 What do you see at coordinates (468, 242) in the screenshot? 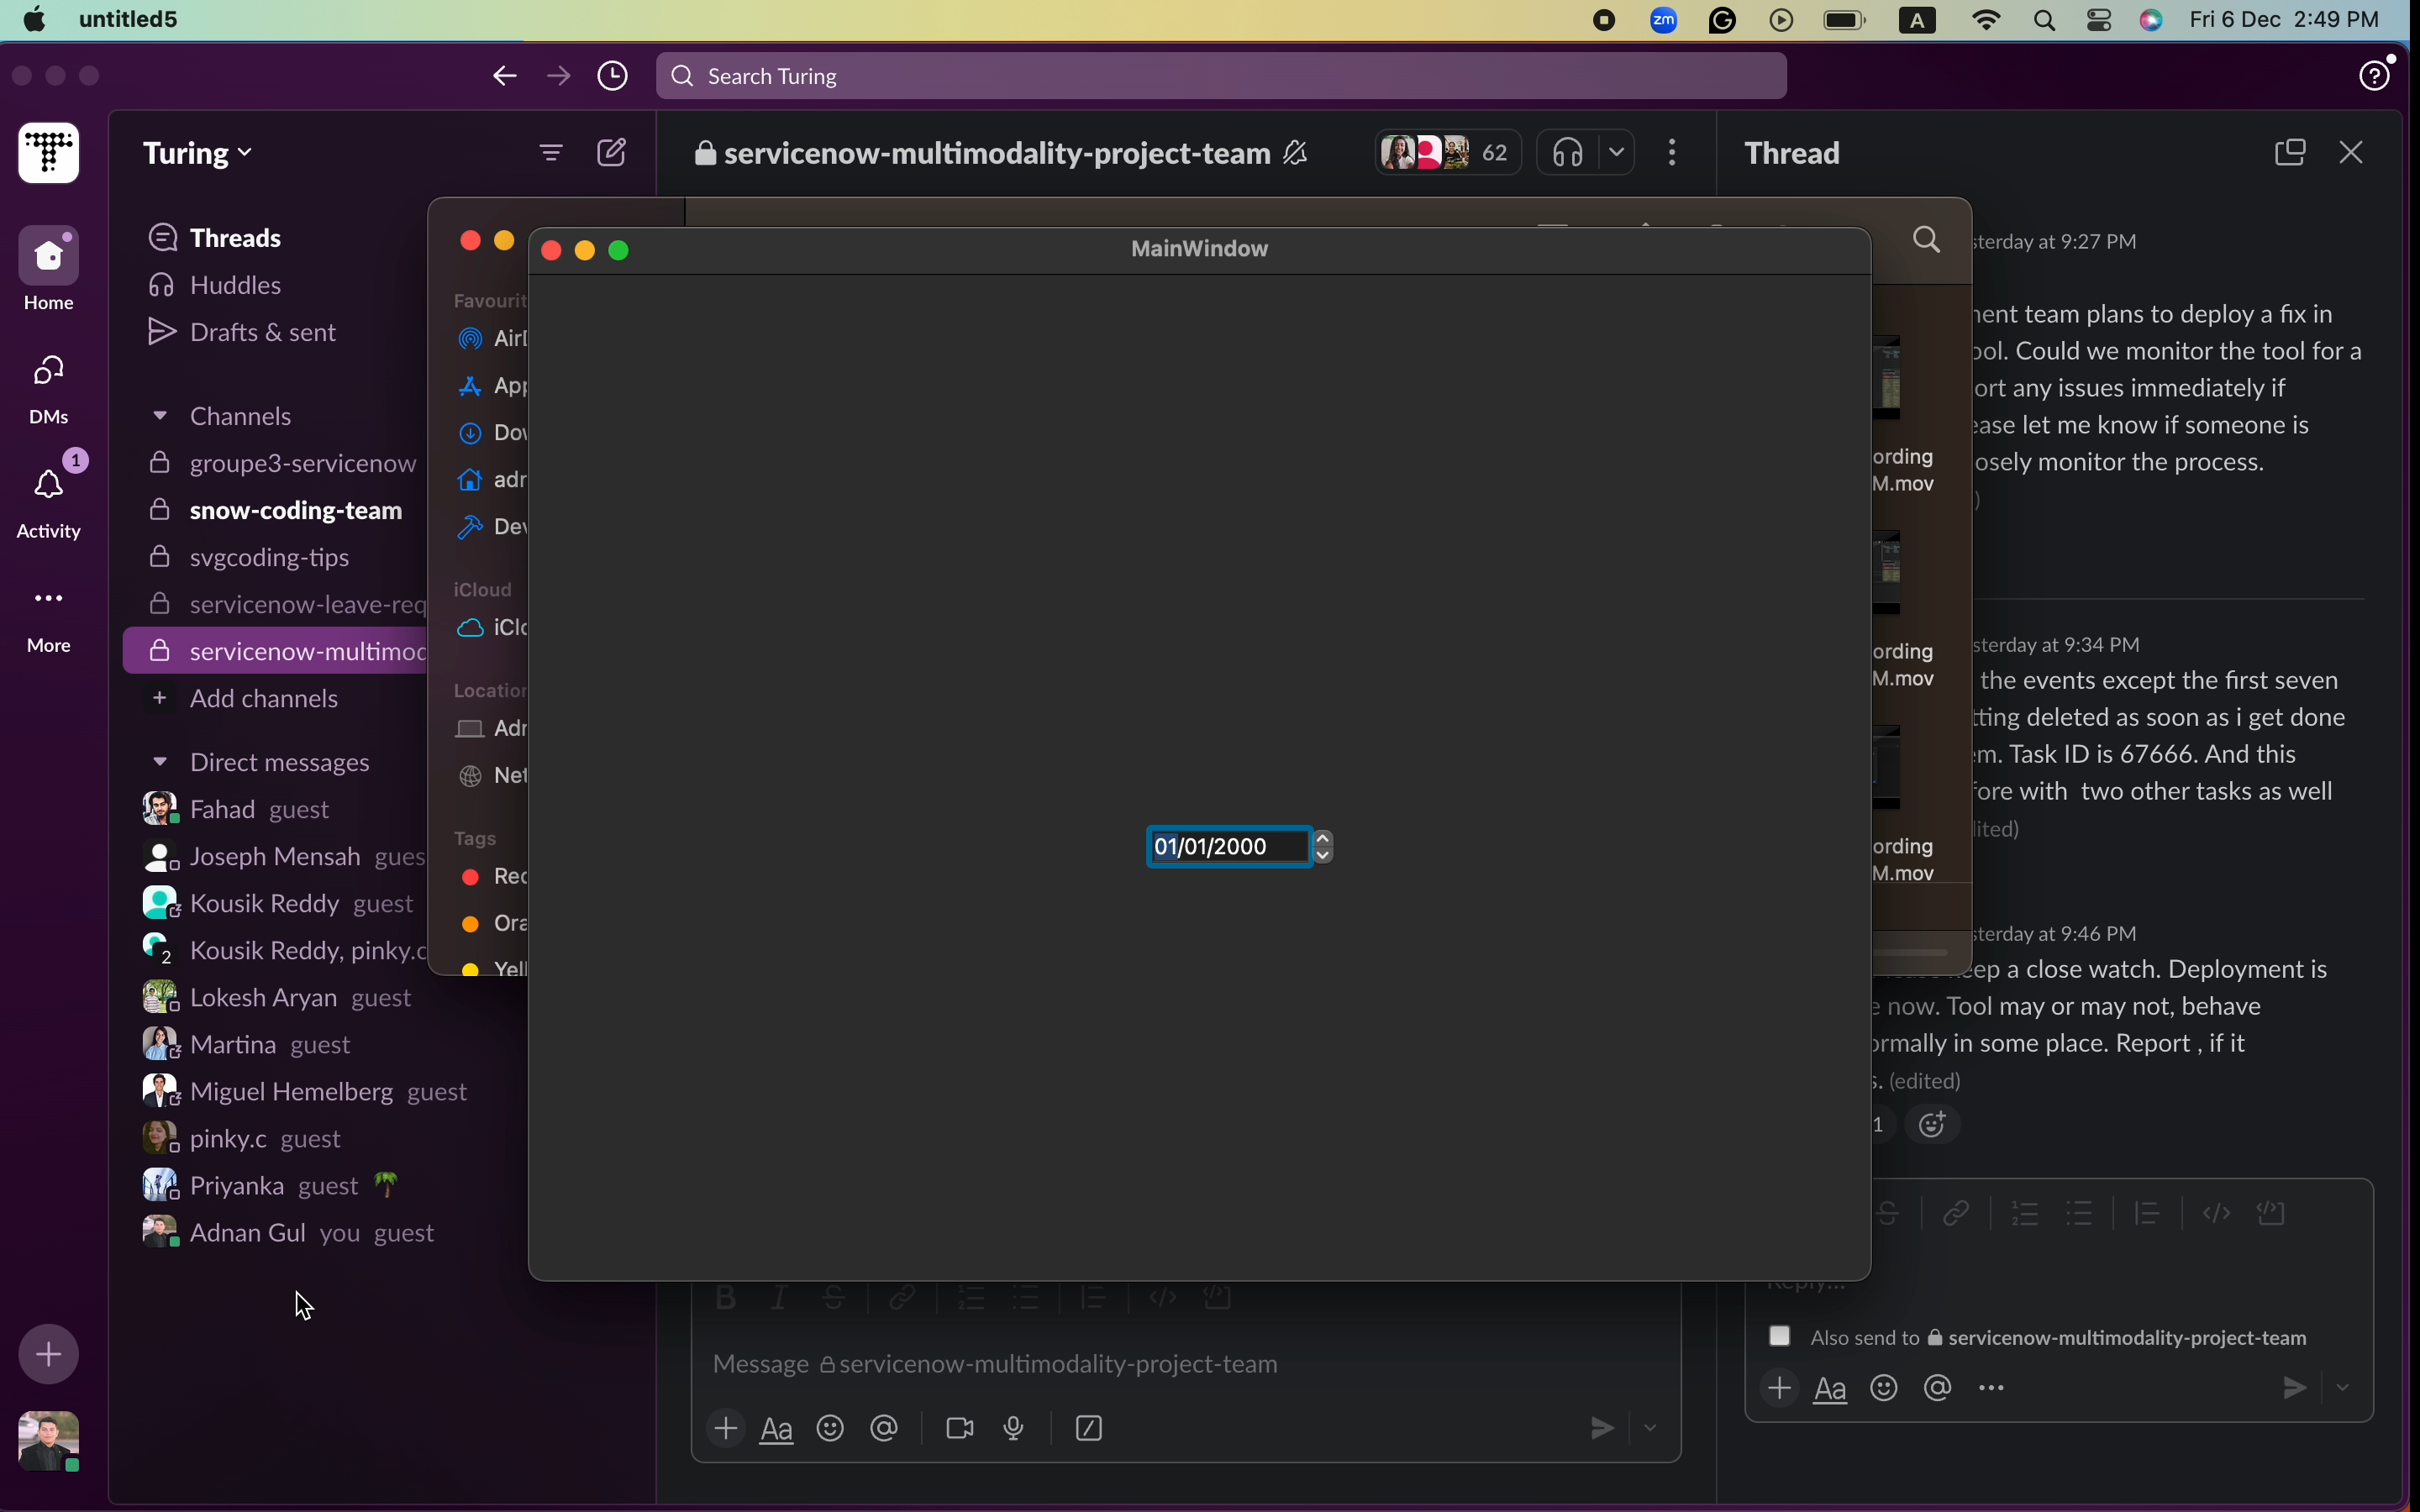
I see `close` at bounding box center [468, 242].